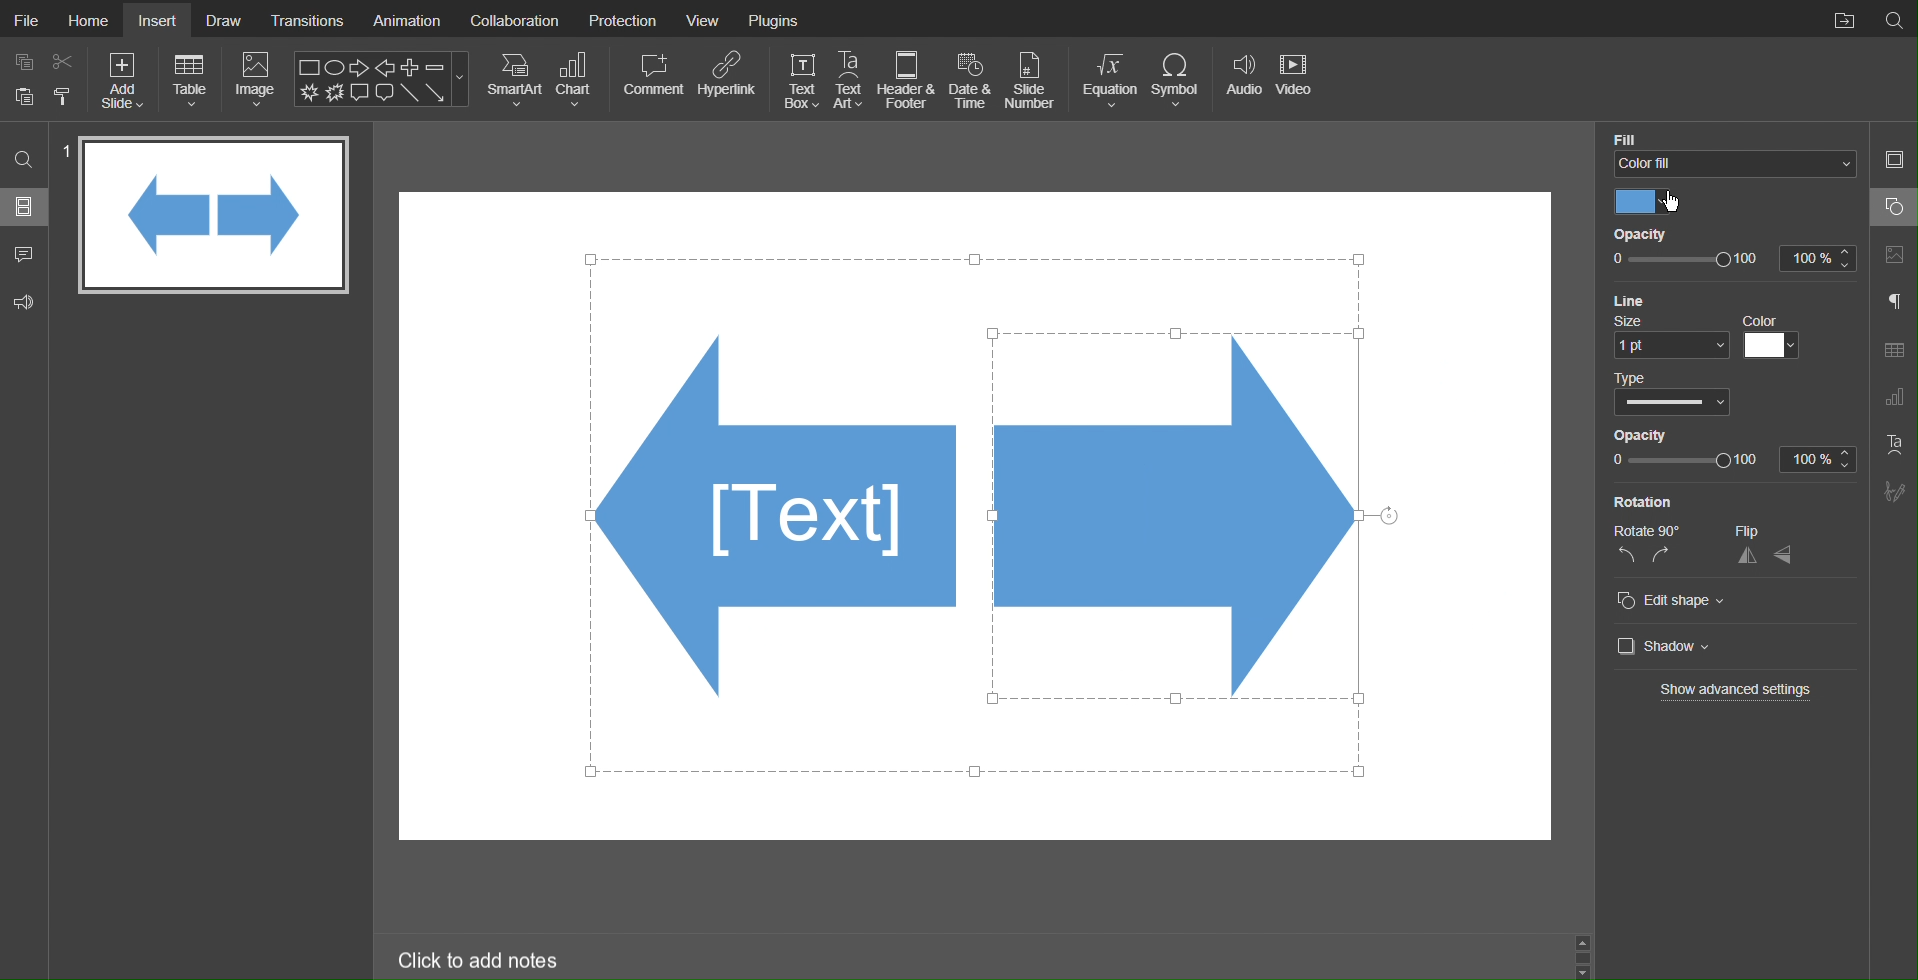 The height and width of the screenshot is (980, 1918). I want to click on Chart, so click(578, 80).